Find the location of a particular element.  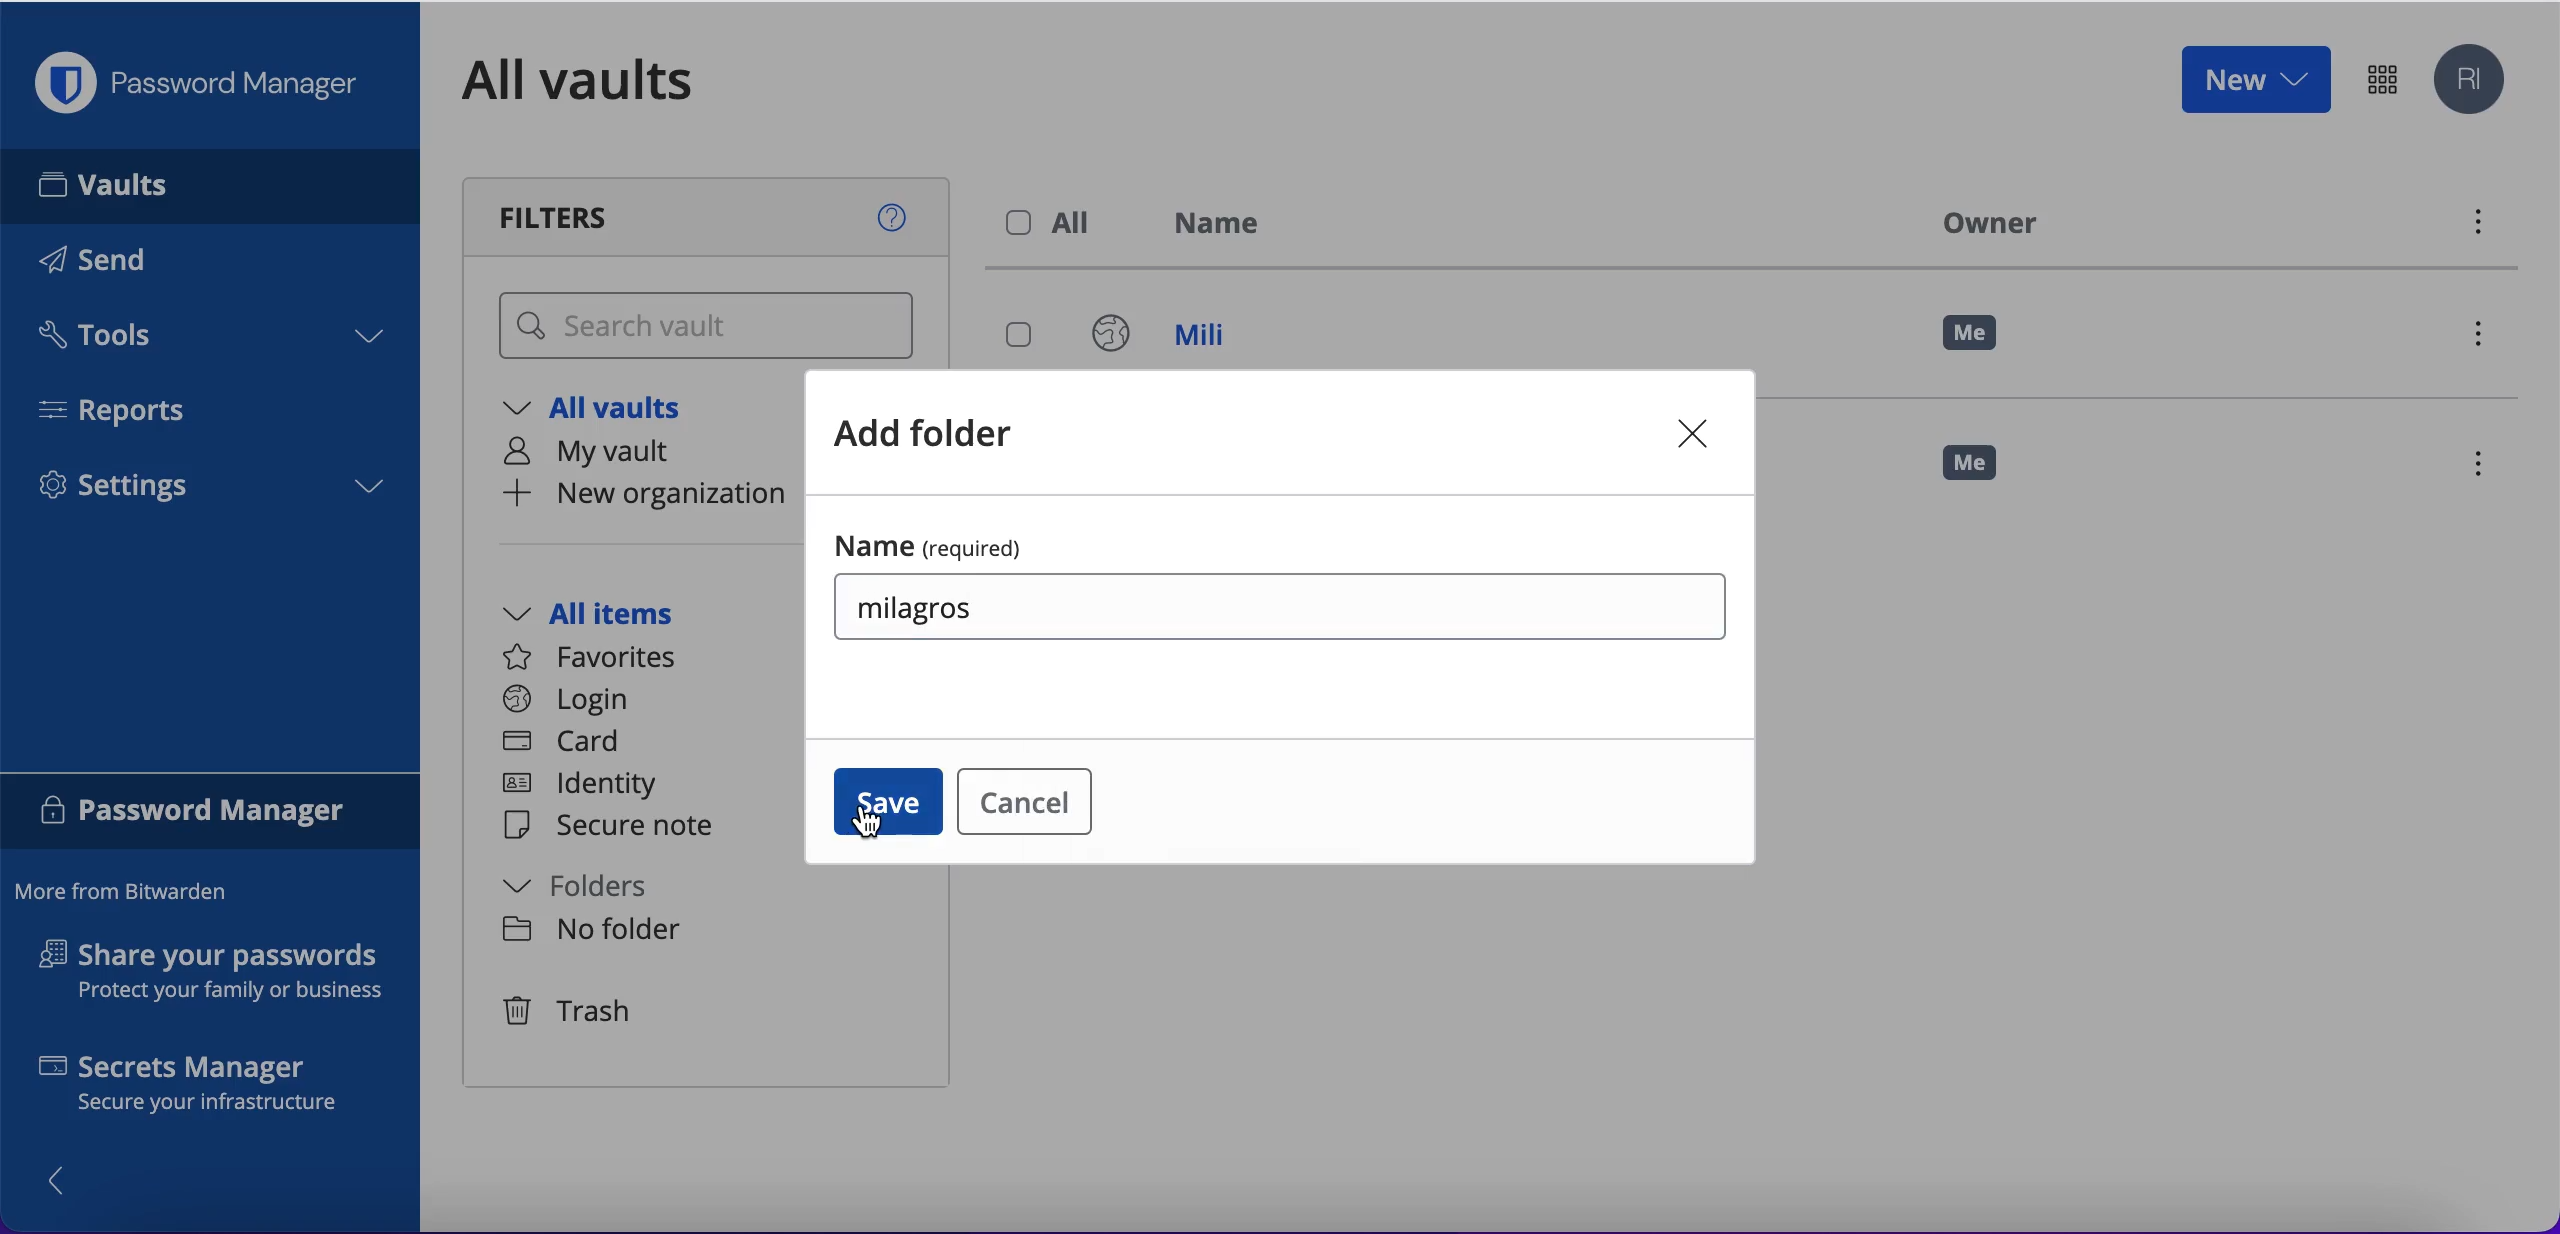

favorites is located at coordinates (602, 658).